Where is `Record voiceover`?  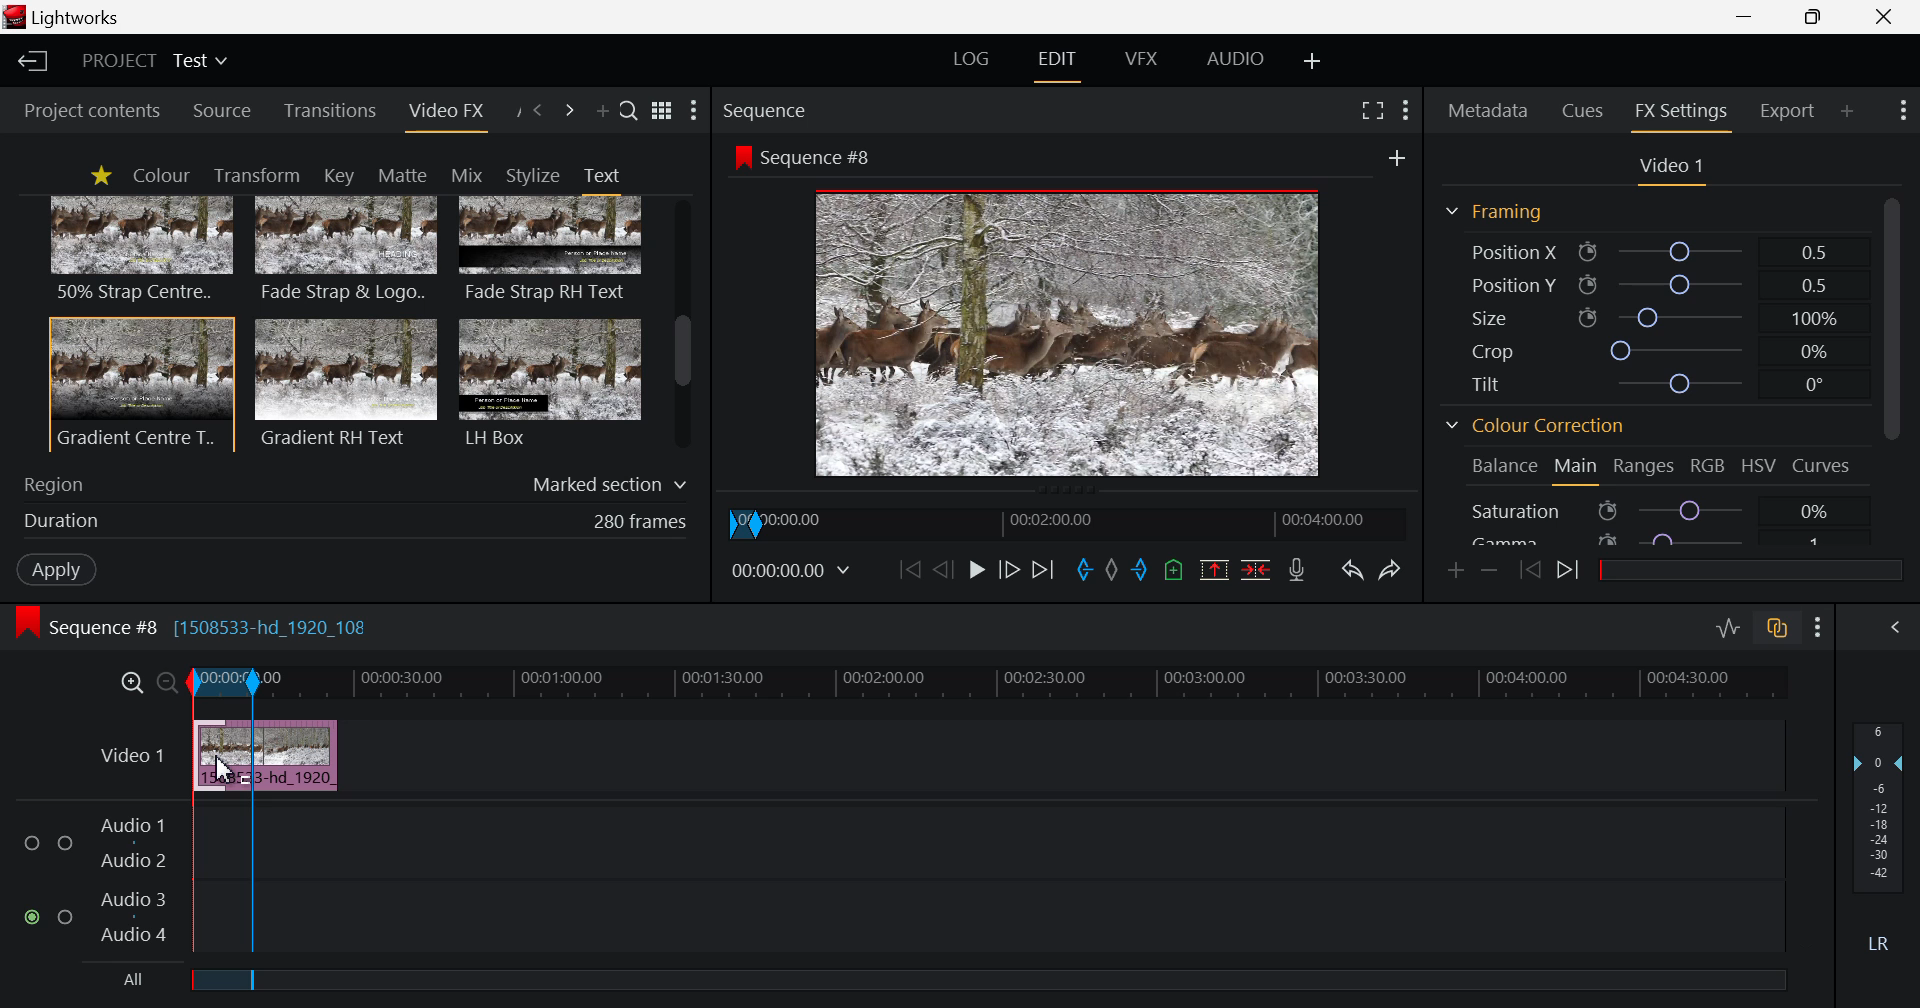 Record voiceover is located at coordinates (1296, 572).